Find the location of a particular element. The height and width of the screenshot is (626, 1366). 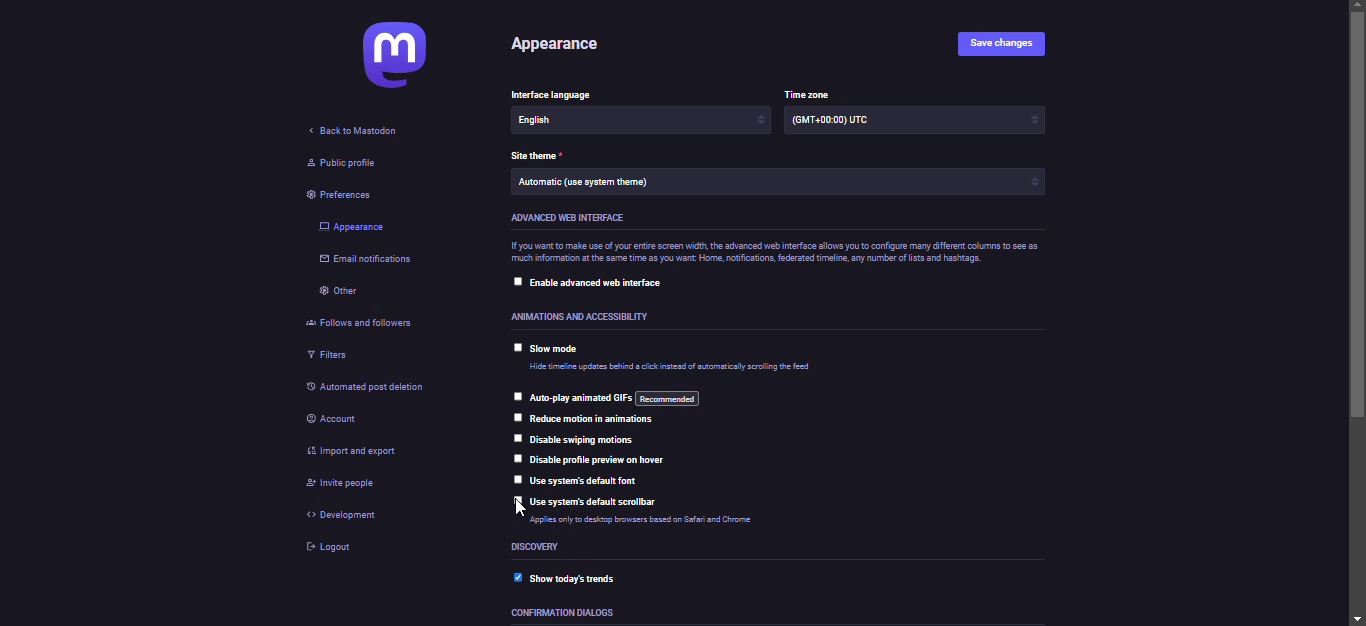

language is located at coordinates (586, 123).